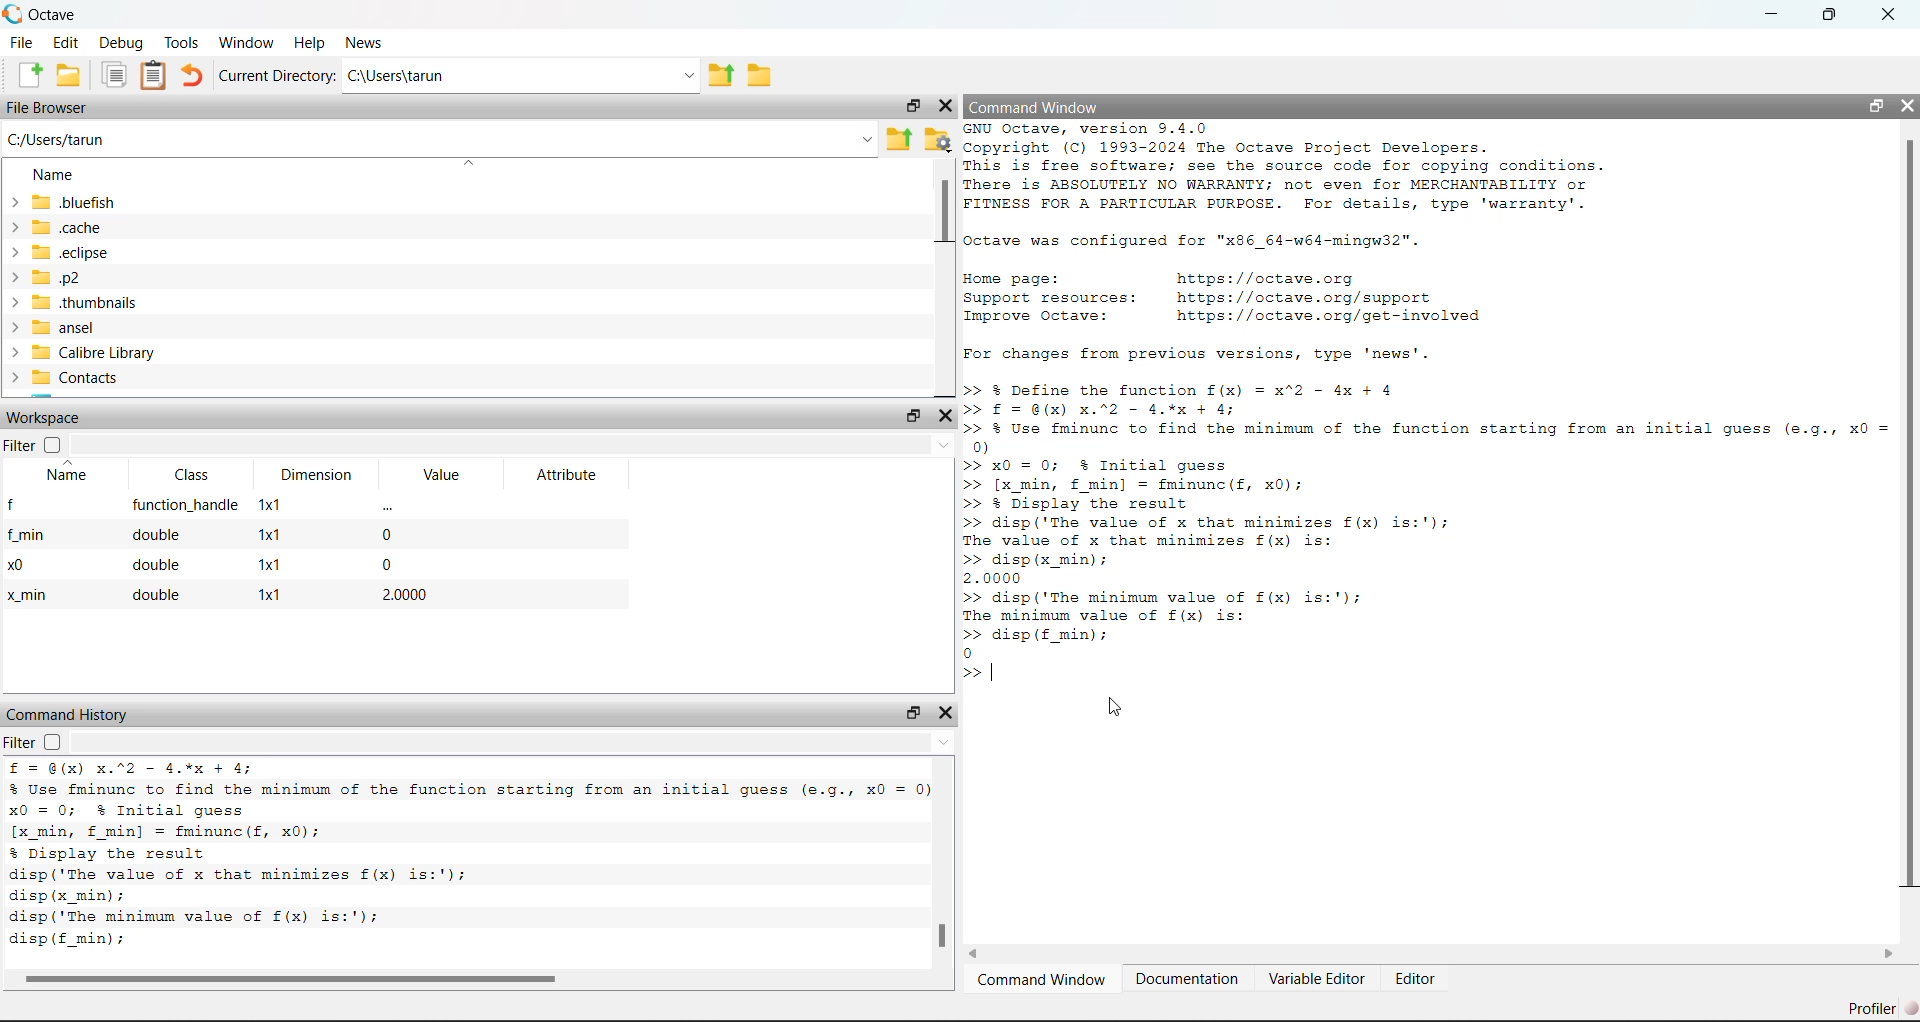 This screenshot has height=1022, width=1920. I want to click on Value, so click(448, 477).